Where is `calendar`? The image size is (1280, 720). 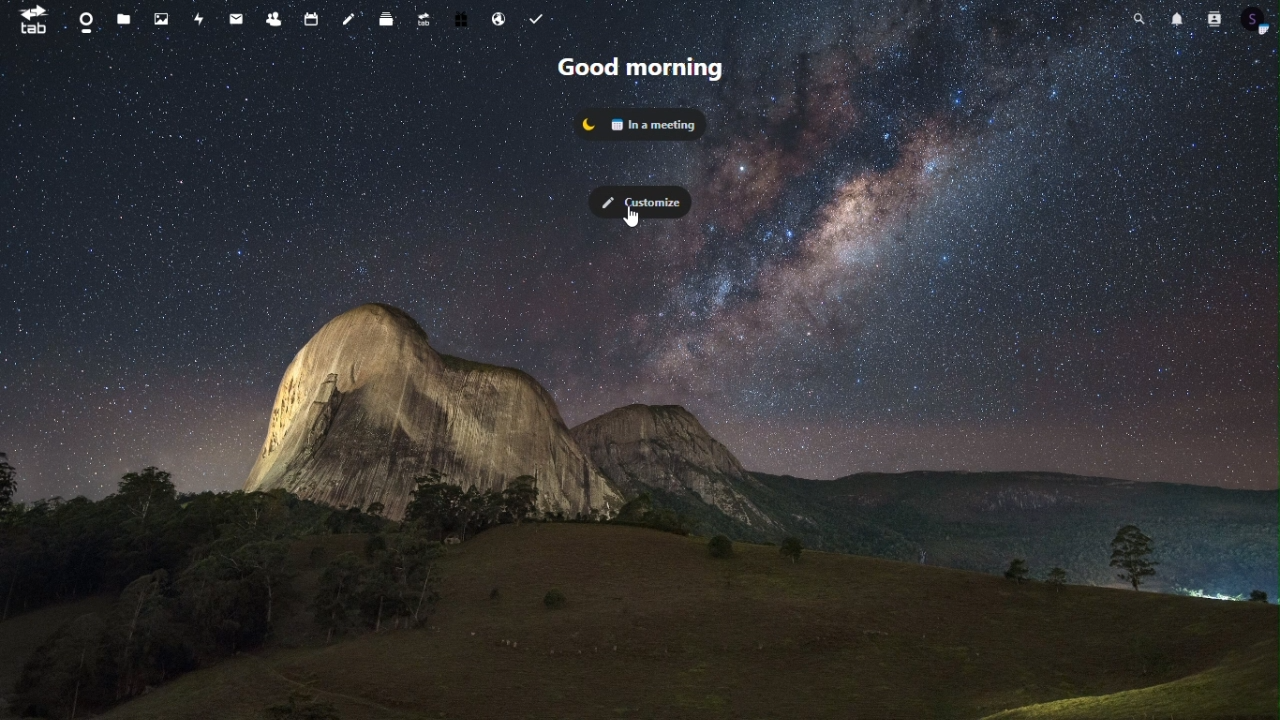
calendar is located at coordinates (309, 19).